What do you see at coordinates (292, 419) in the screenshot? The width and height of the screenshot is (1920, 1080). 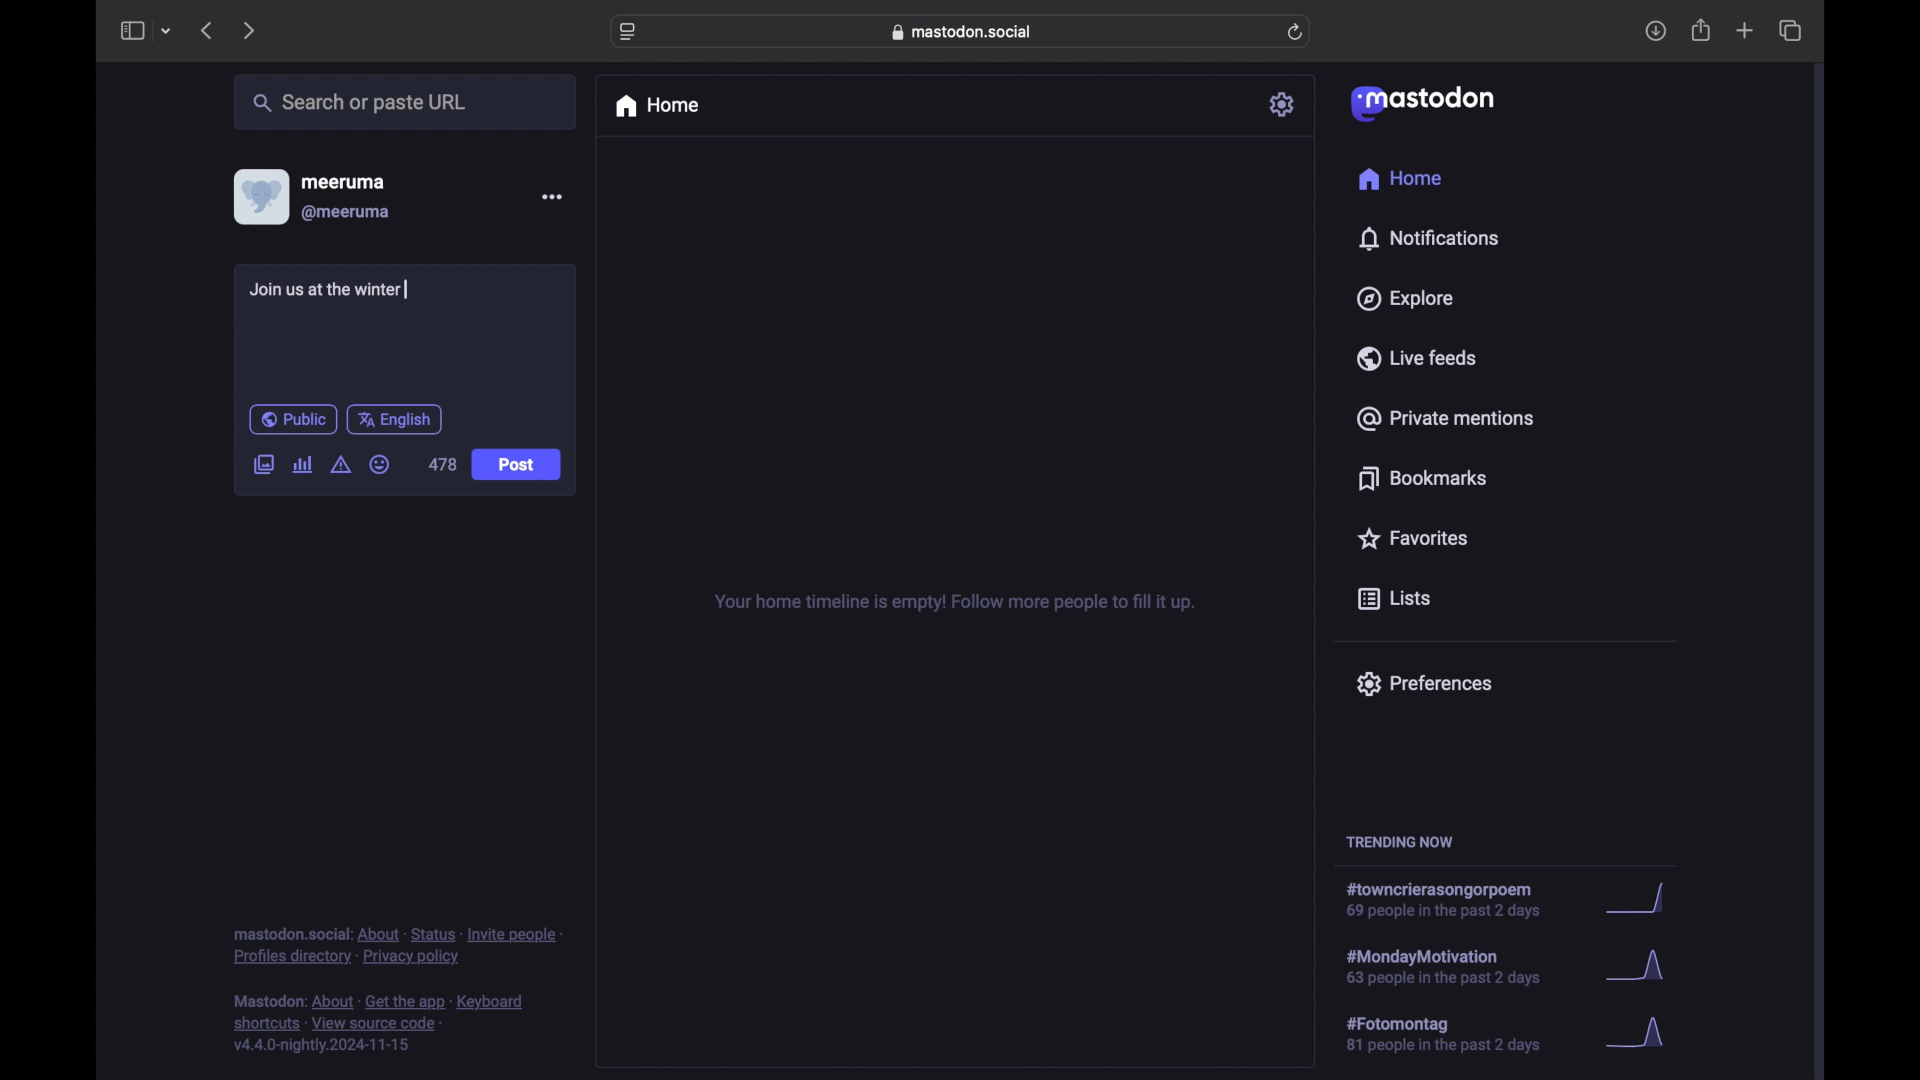 I see `public` at bounding box center [292, 419].